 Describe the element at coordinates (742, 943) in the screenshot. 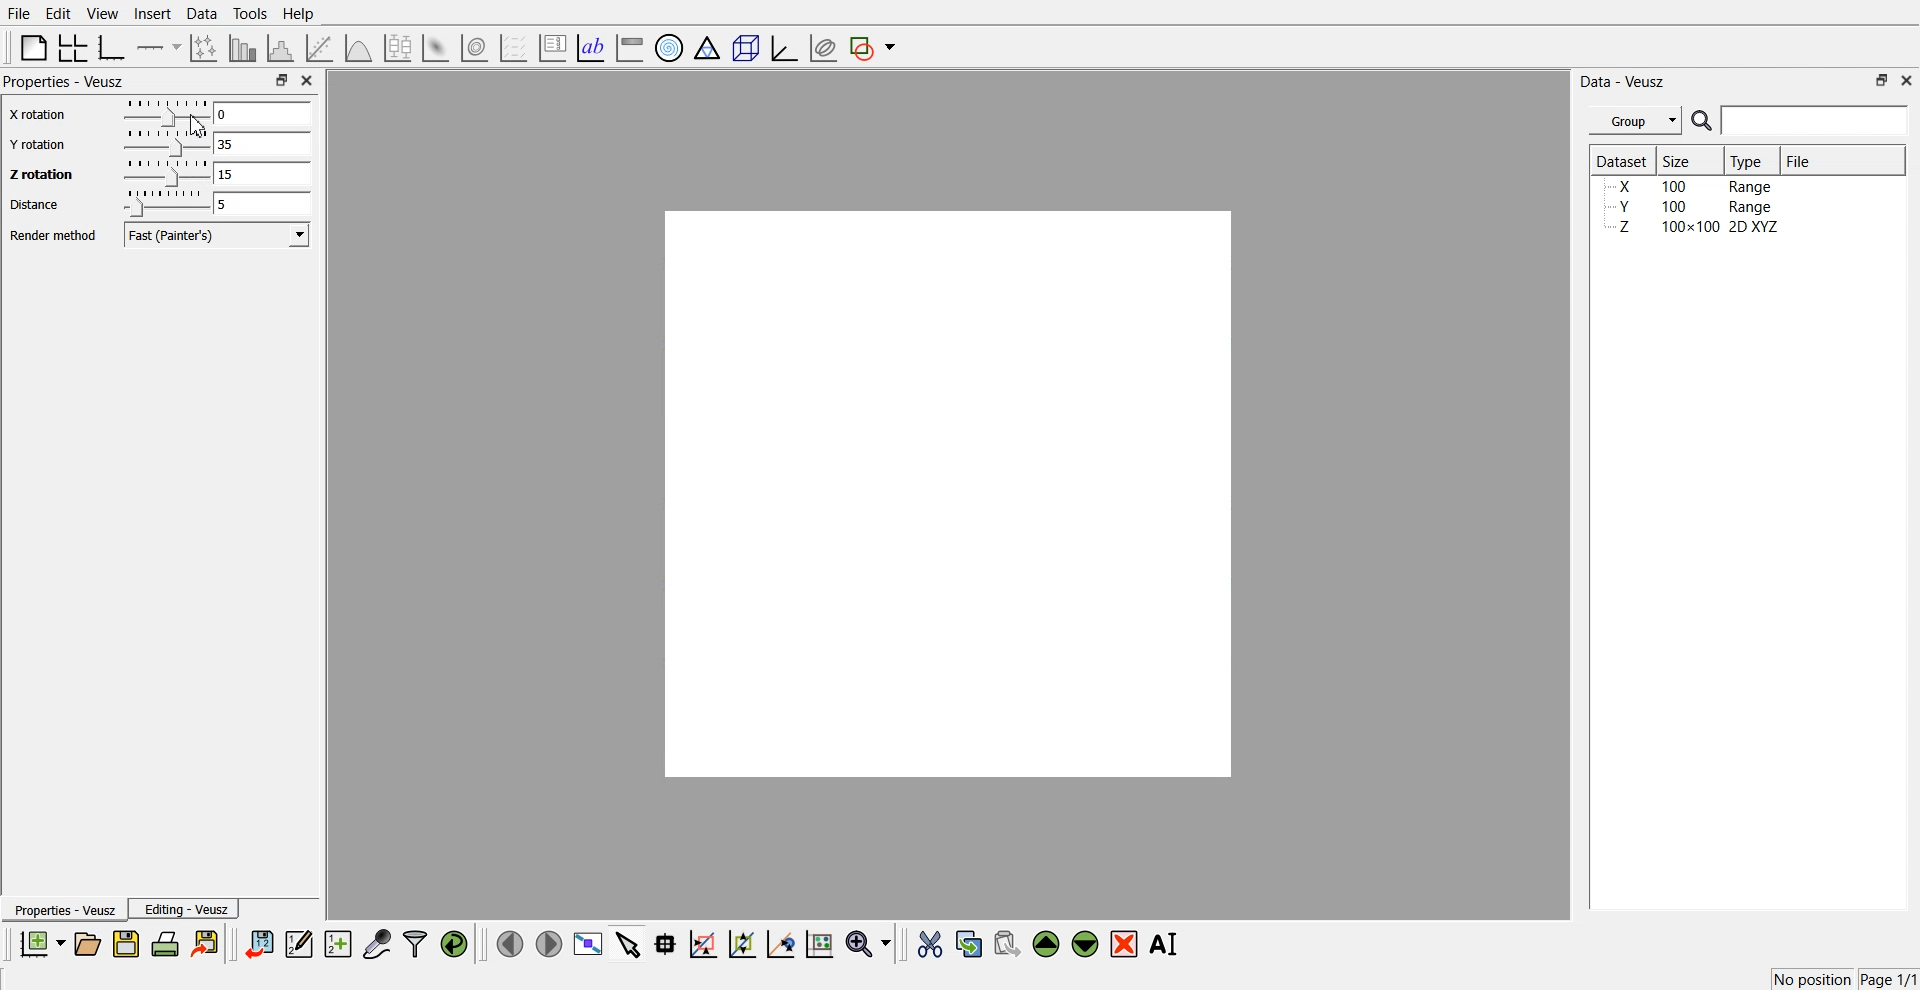

I see `Zoom out of the graph axes` at that location.